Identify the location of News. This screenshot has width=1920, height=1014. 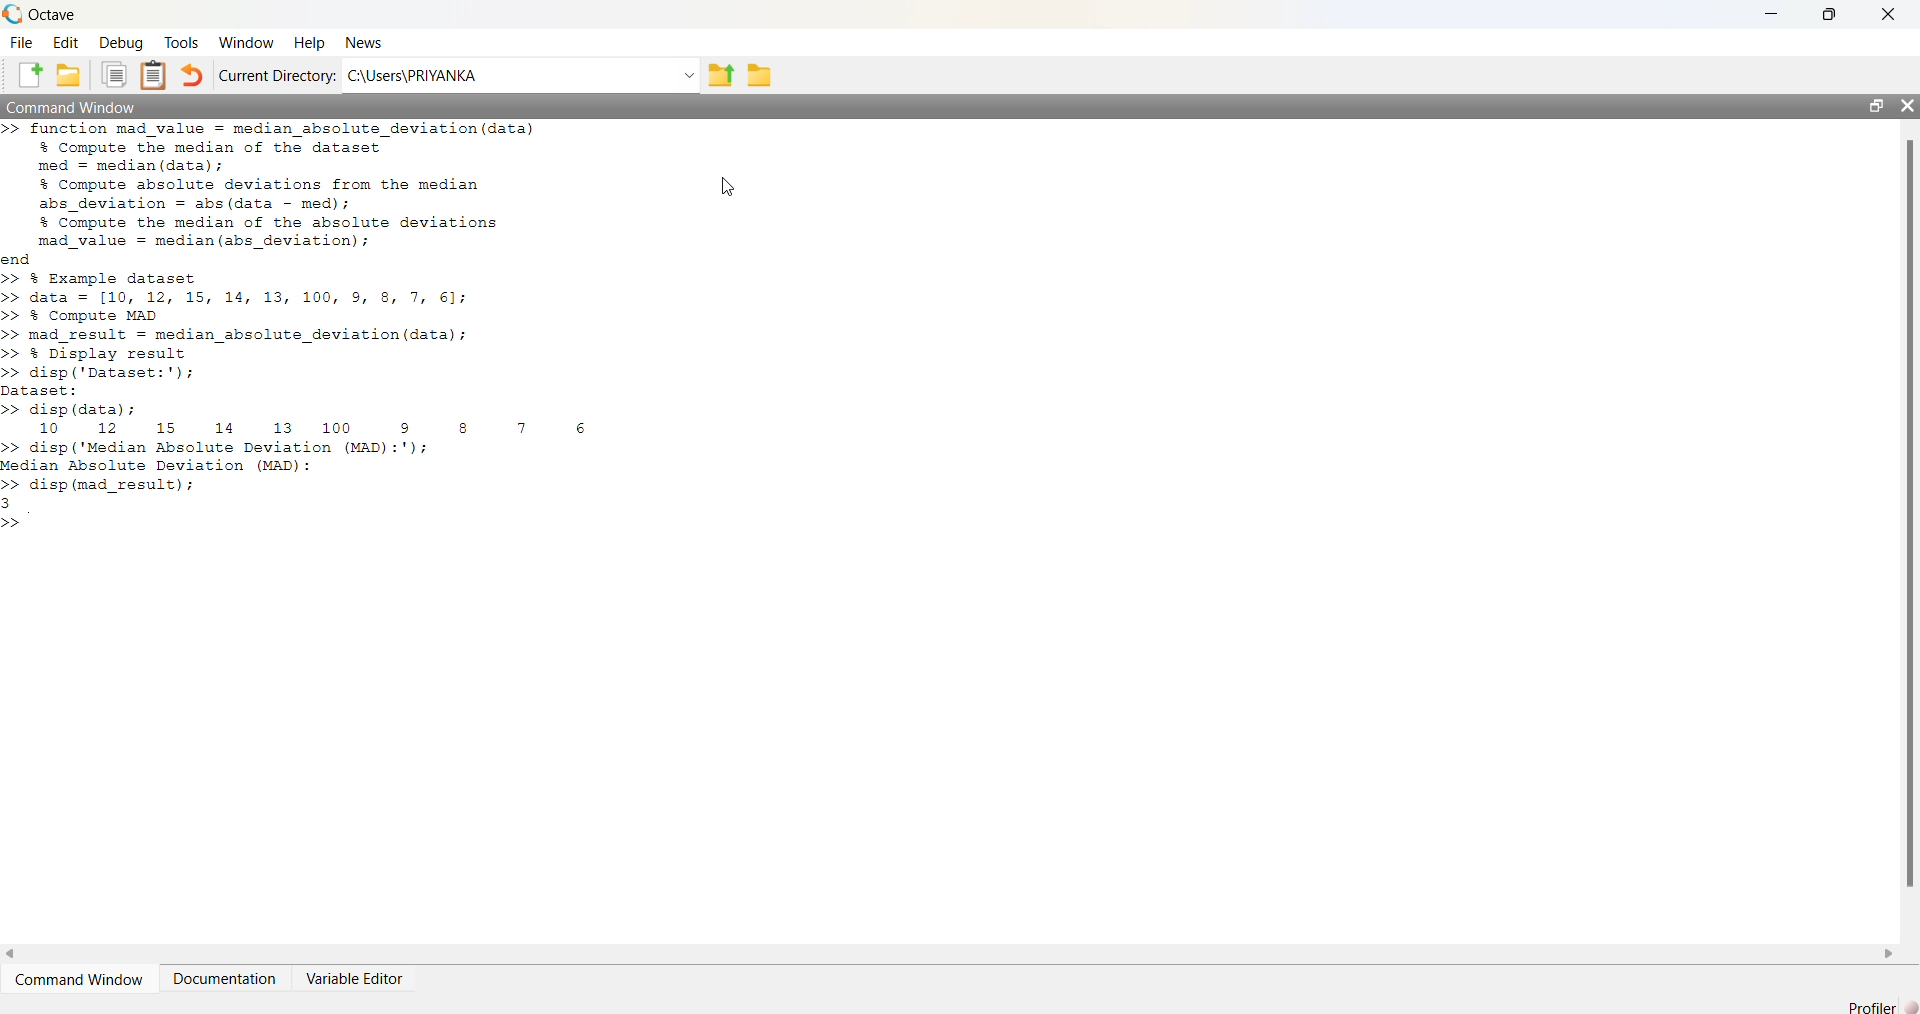
(363, 42).